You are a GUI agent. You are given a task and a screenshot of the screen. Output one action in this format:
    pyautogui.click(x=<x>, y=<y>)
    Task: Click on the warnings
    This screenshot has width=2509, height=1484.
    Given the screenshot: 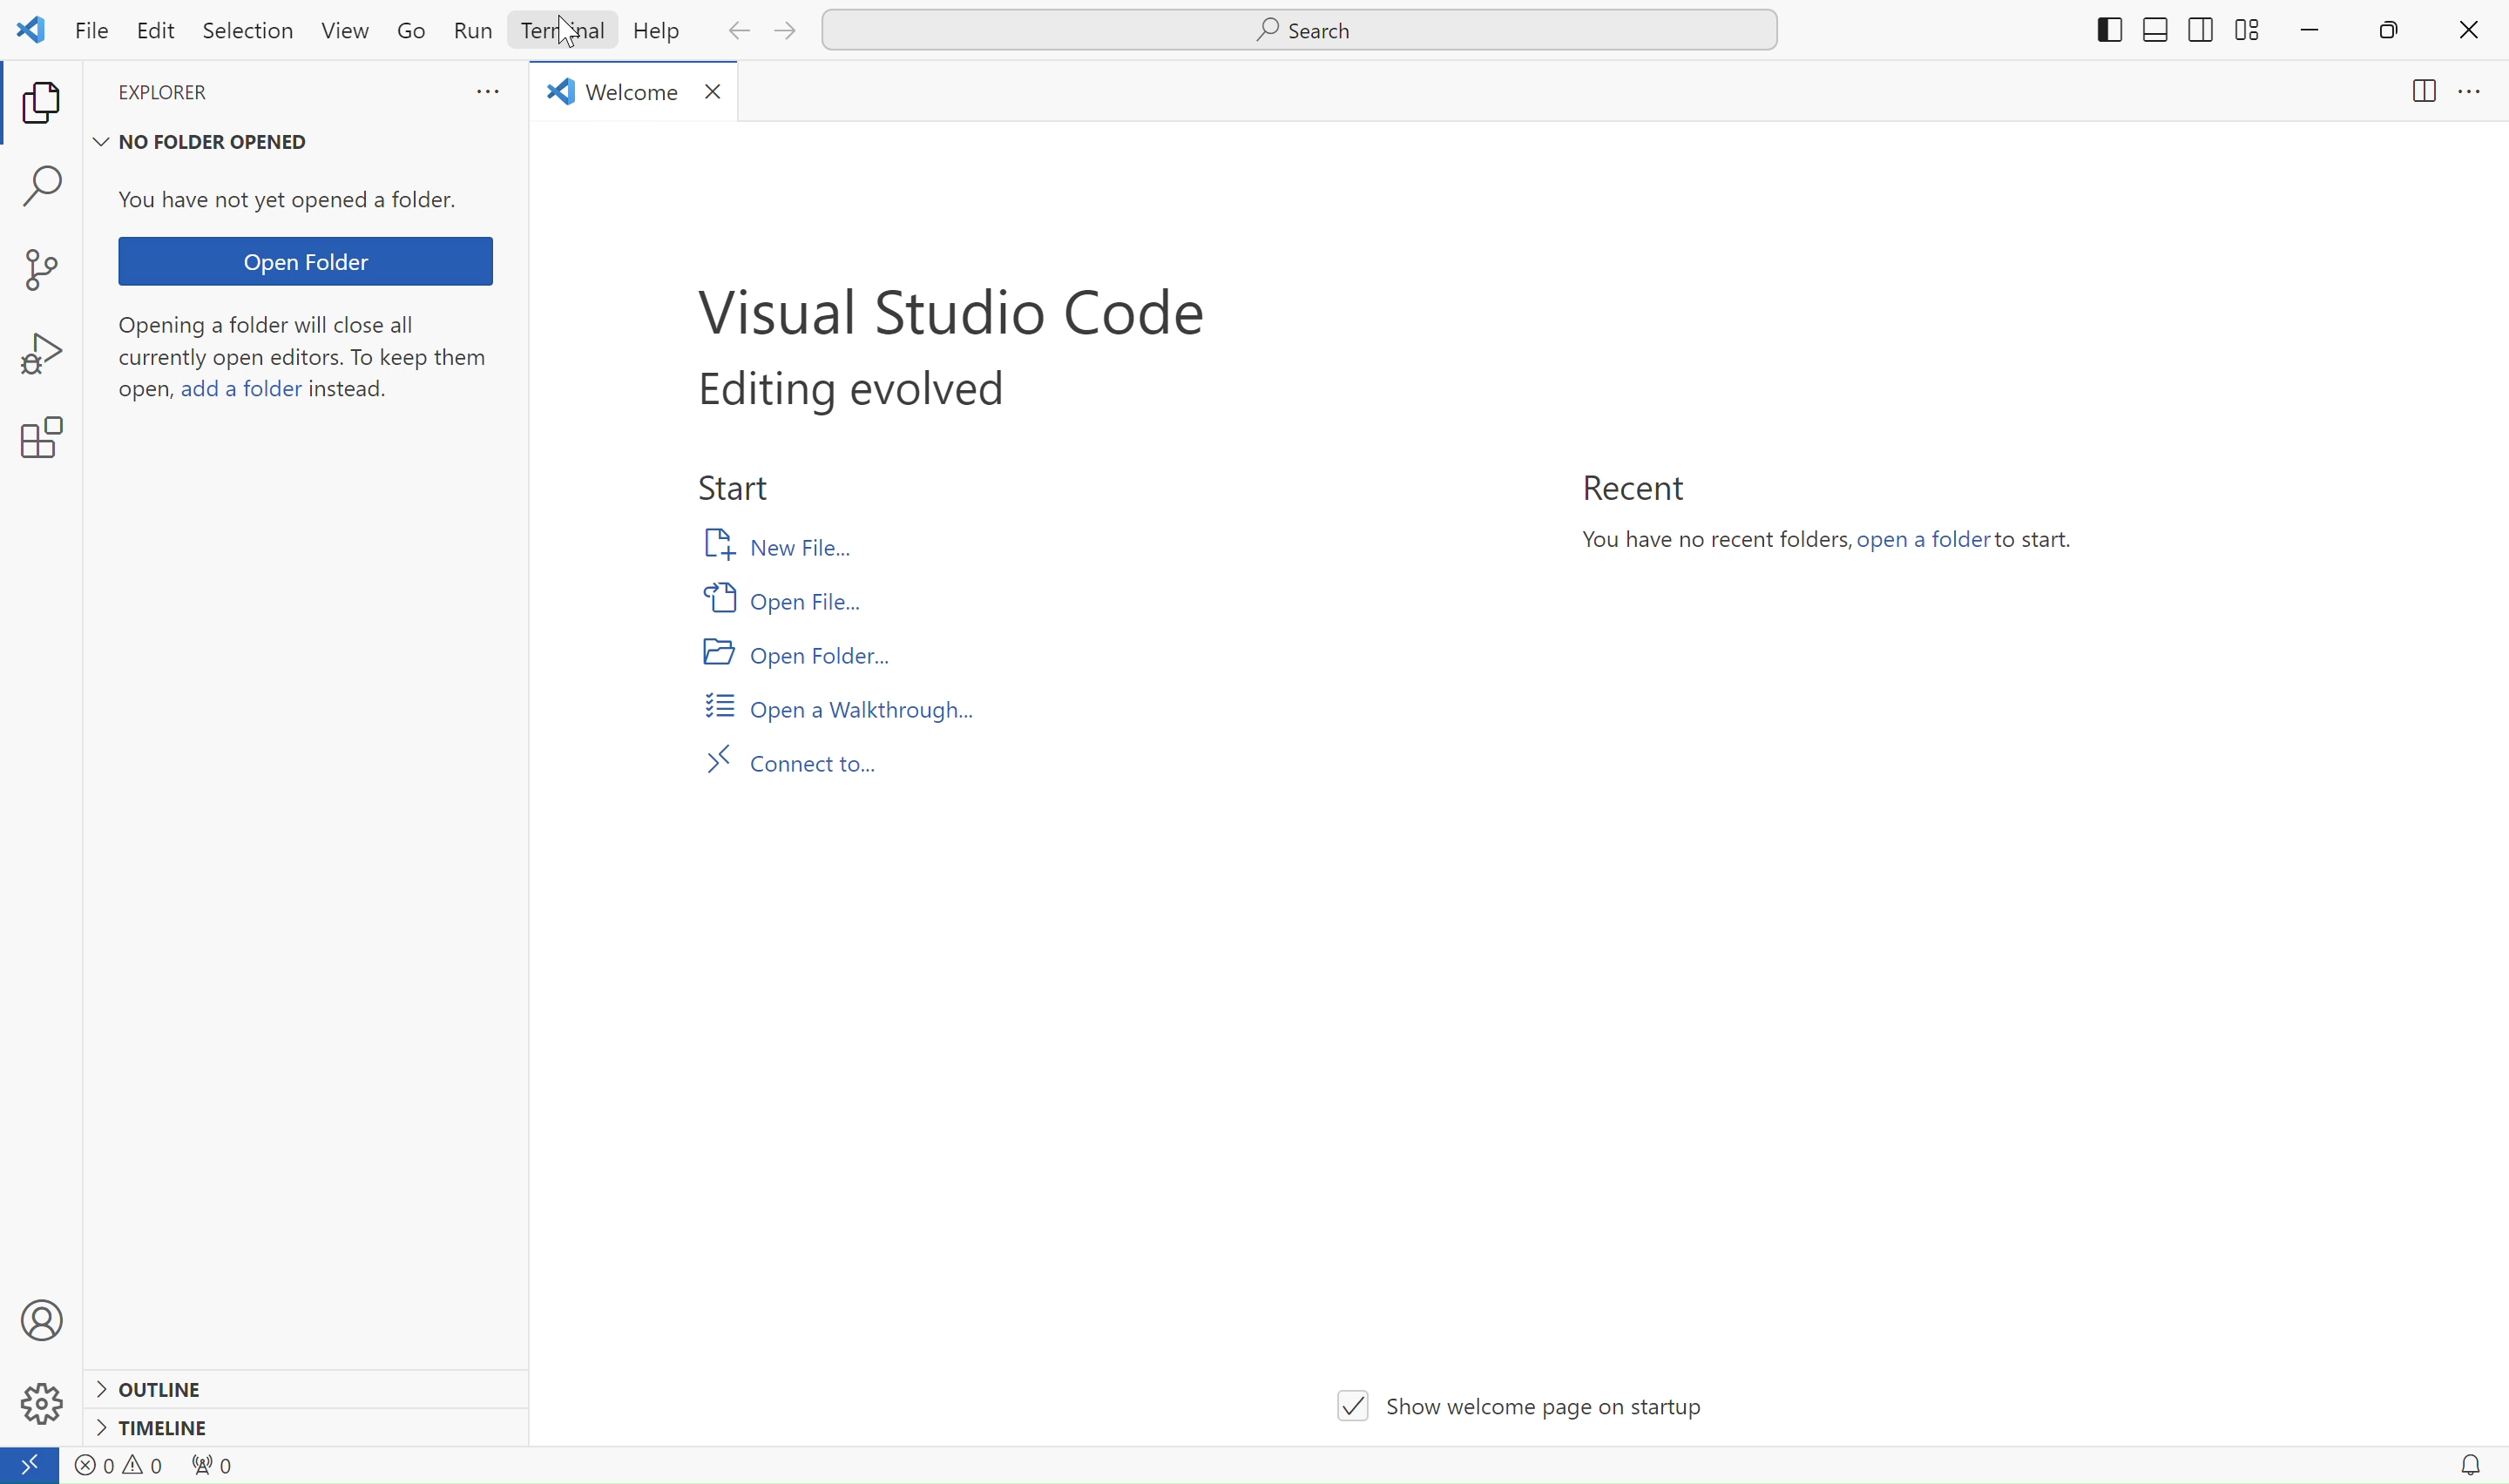 What is the action you would take?
    pyautogui.click(x=162, y=1466)
    